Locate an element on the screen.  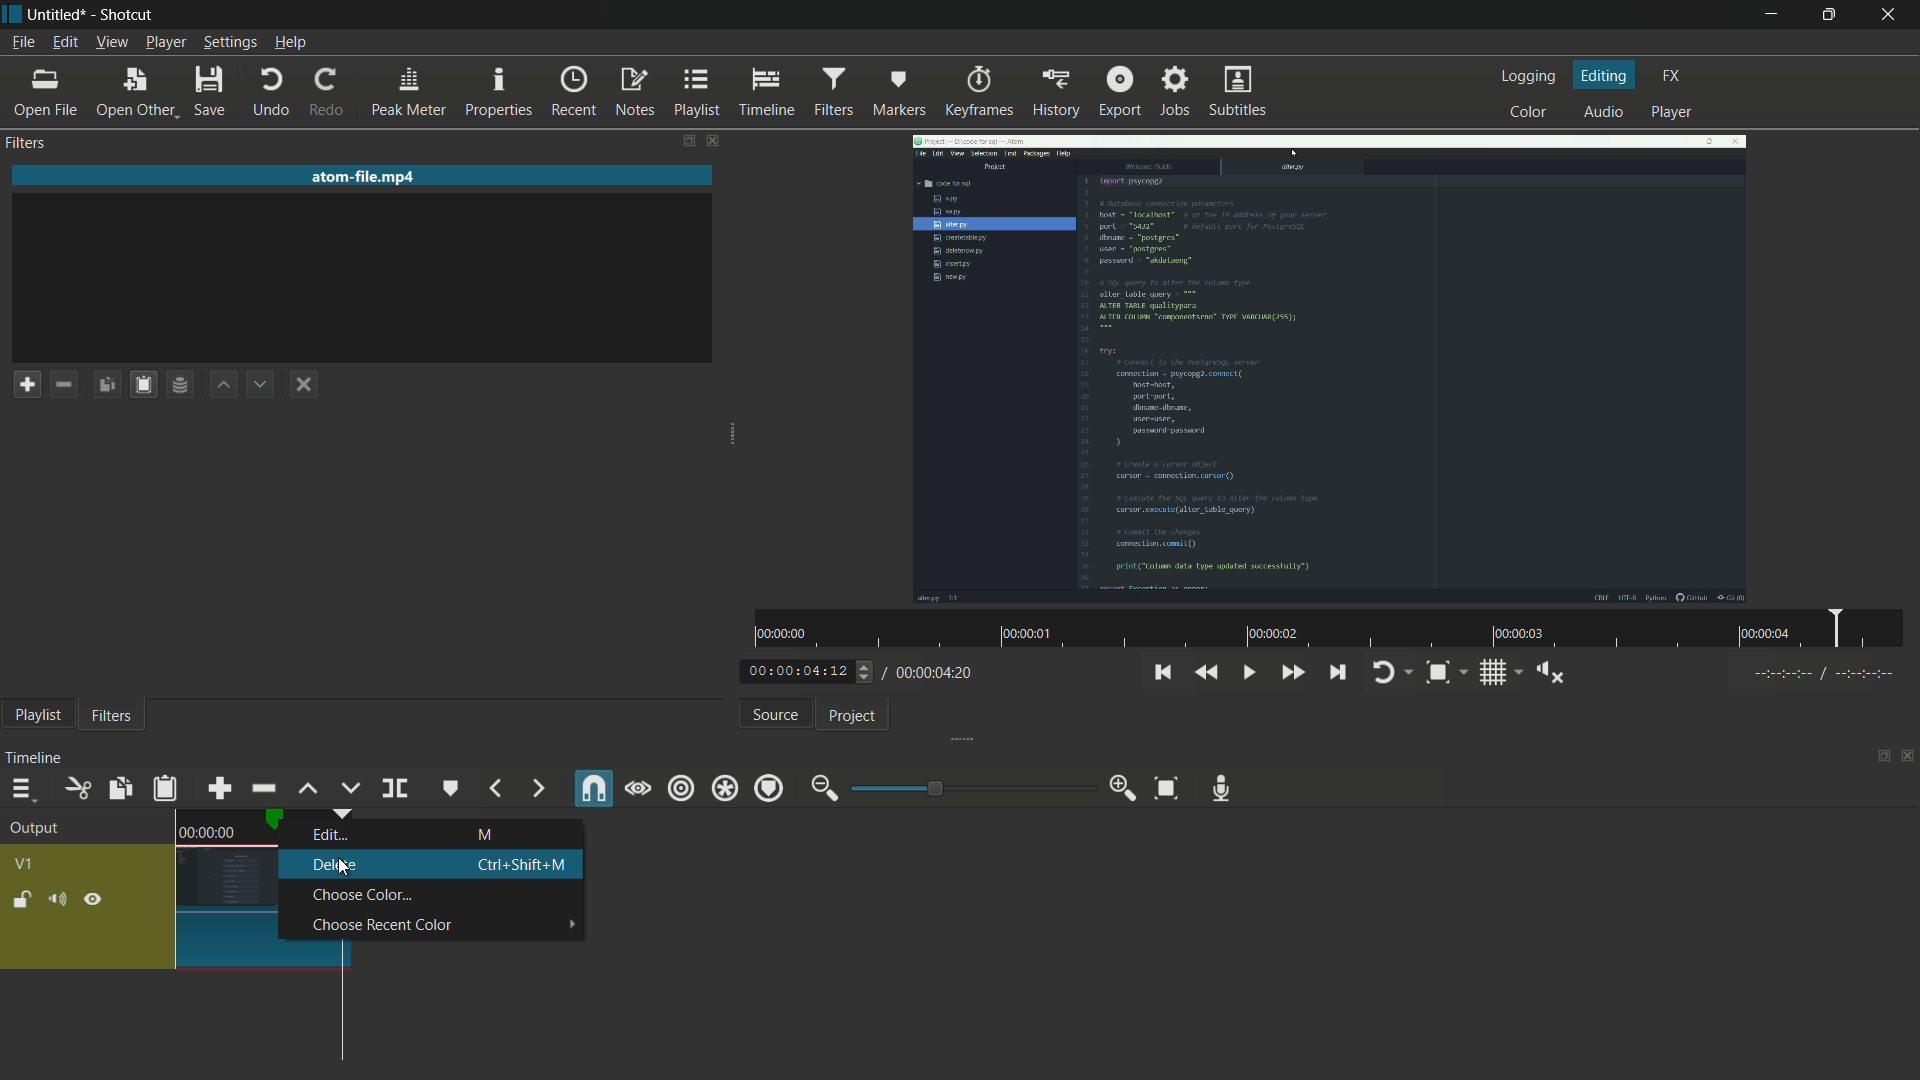
edit is located at coordinates (332, 836).